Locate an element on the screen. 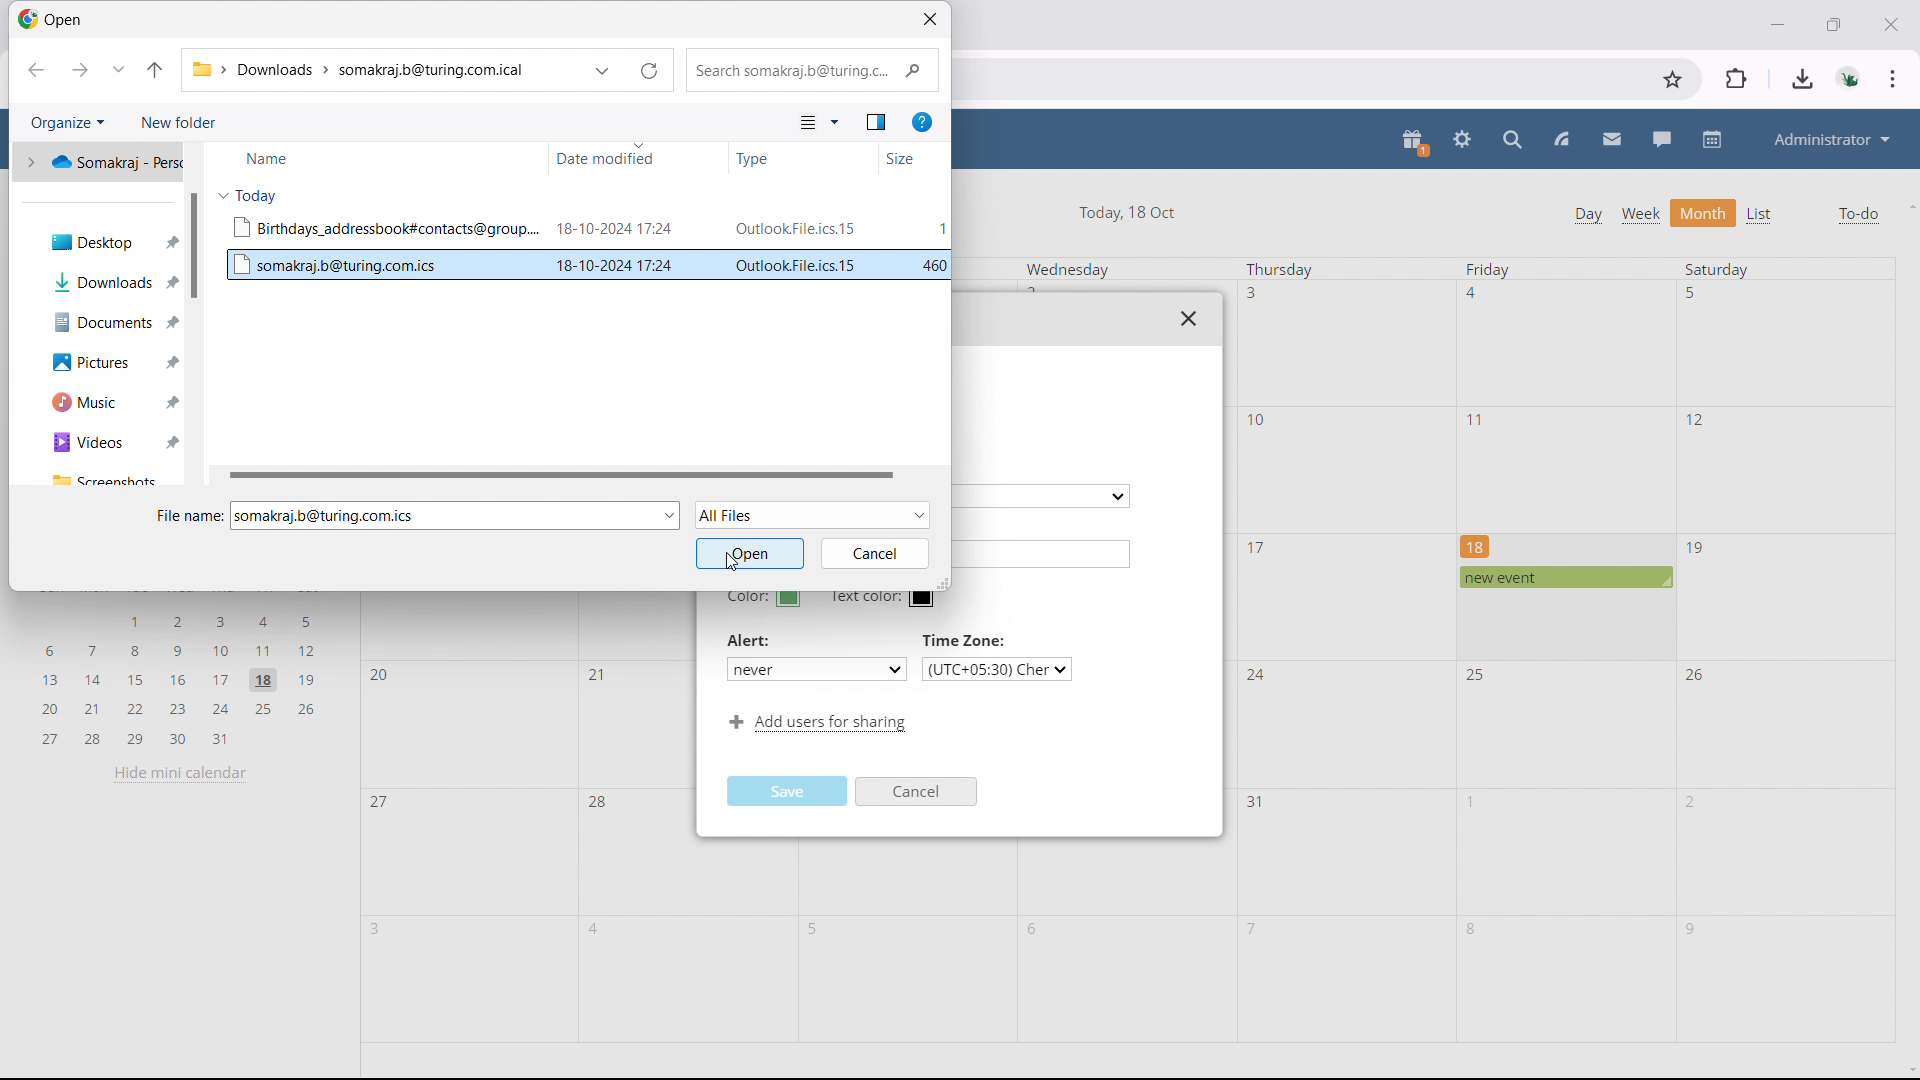  Music is located at coordinates (99, 402).